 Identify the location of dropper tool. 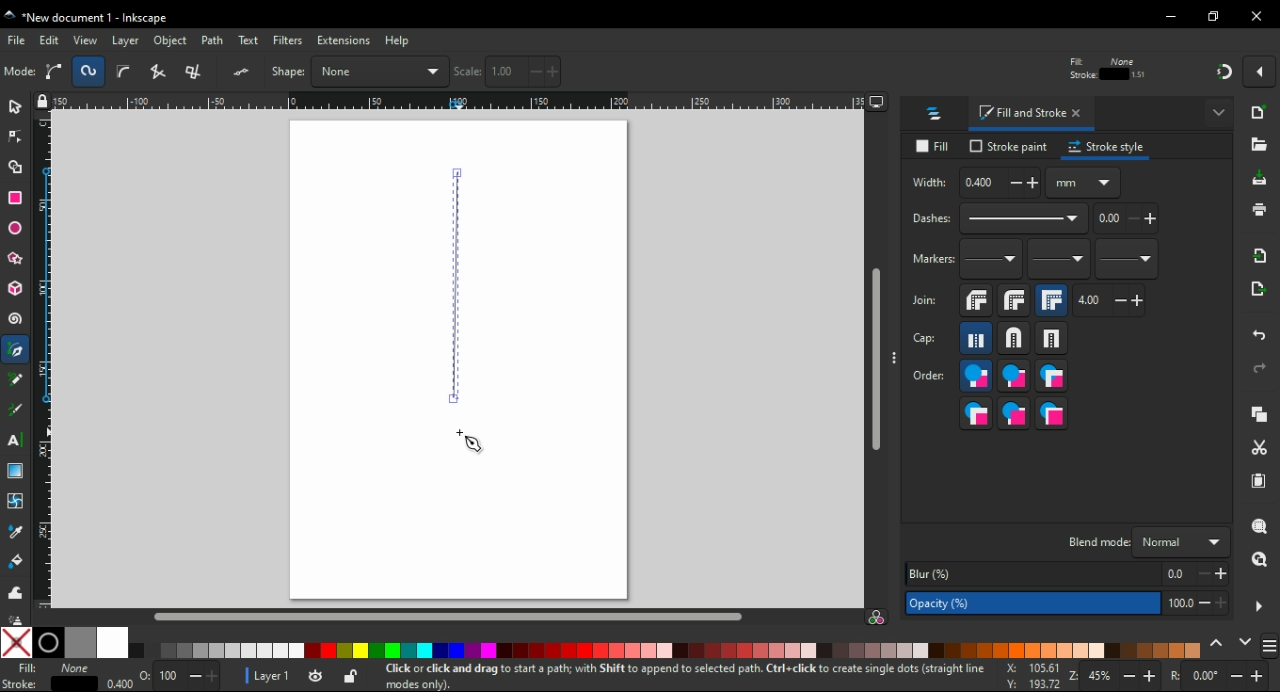
(17, 532).